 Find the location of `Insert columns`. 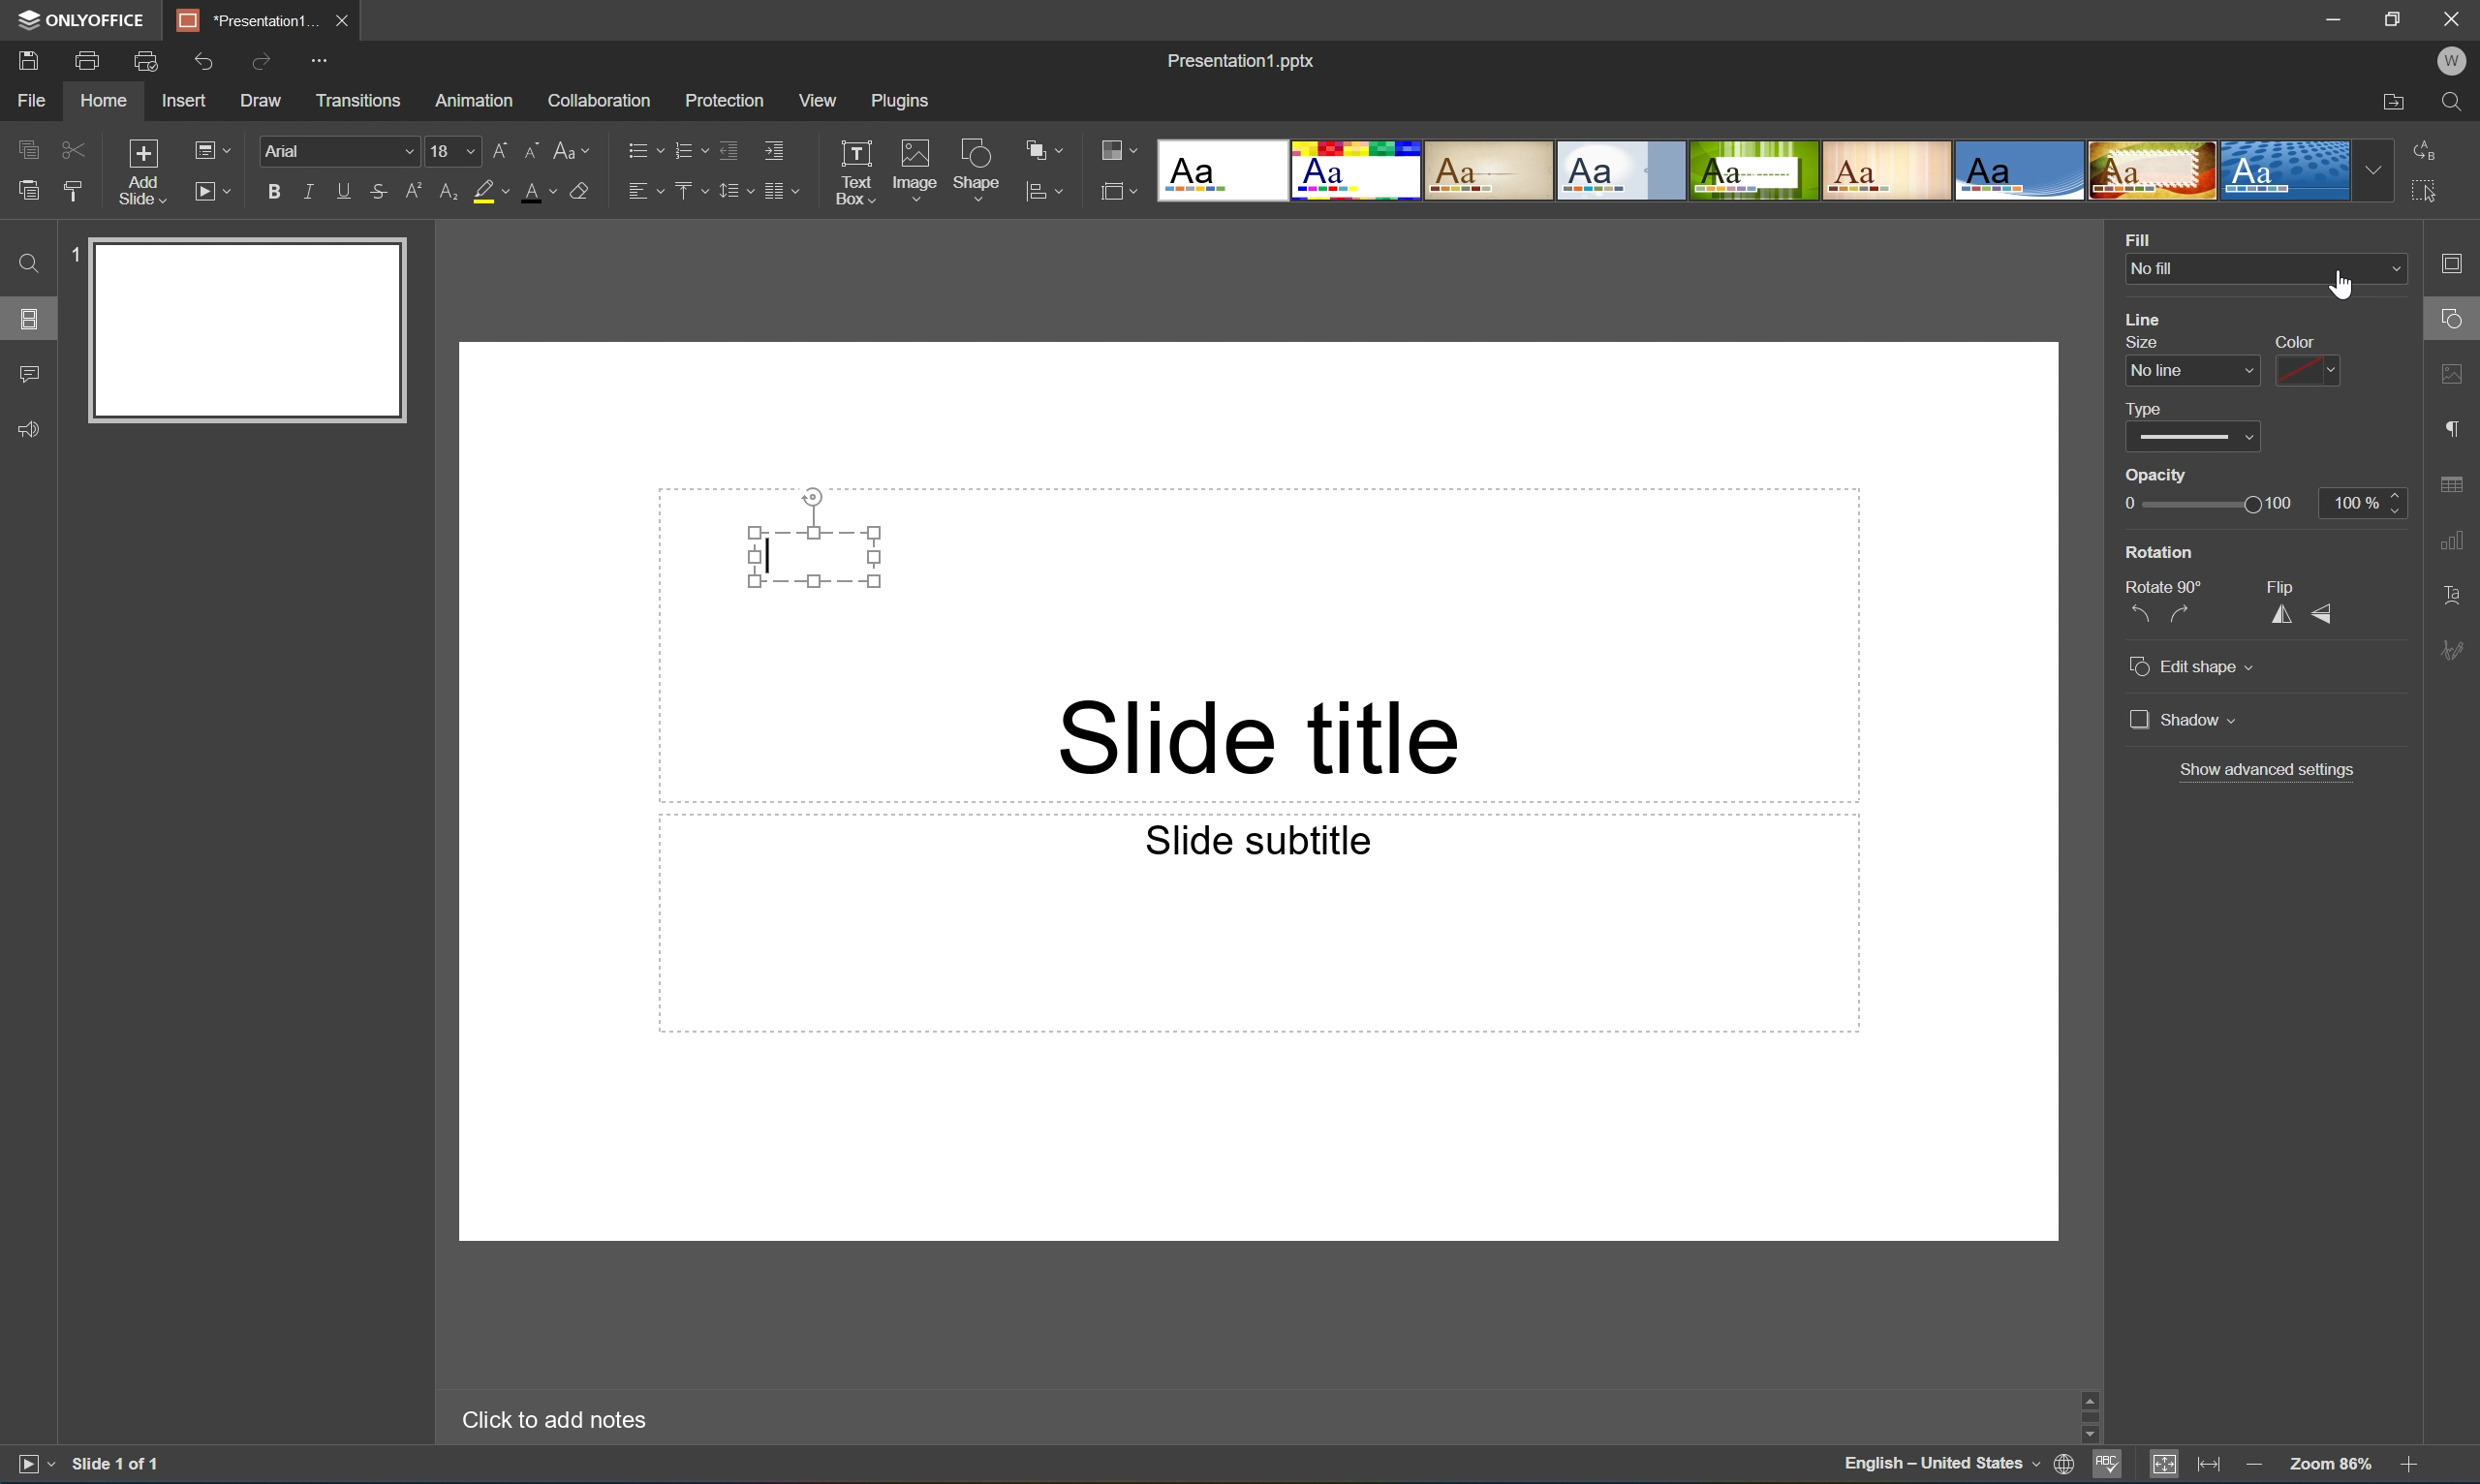

Insert columns is located at coordinates (781, 190).